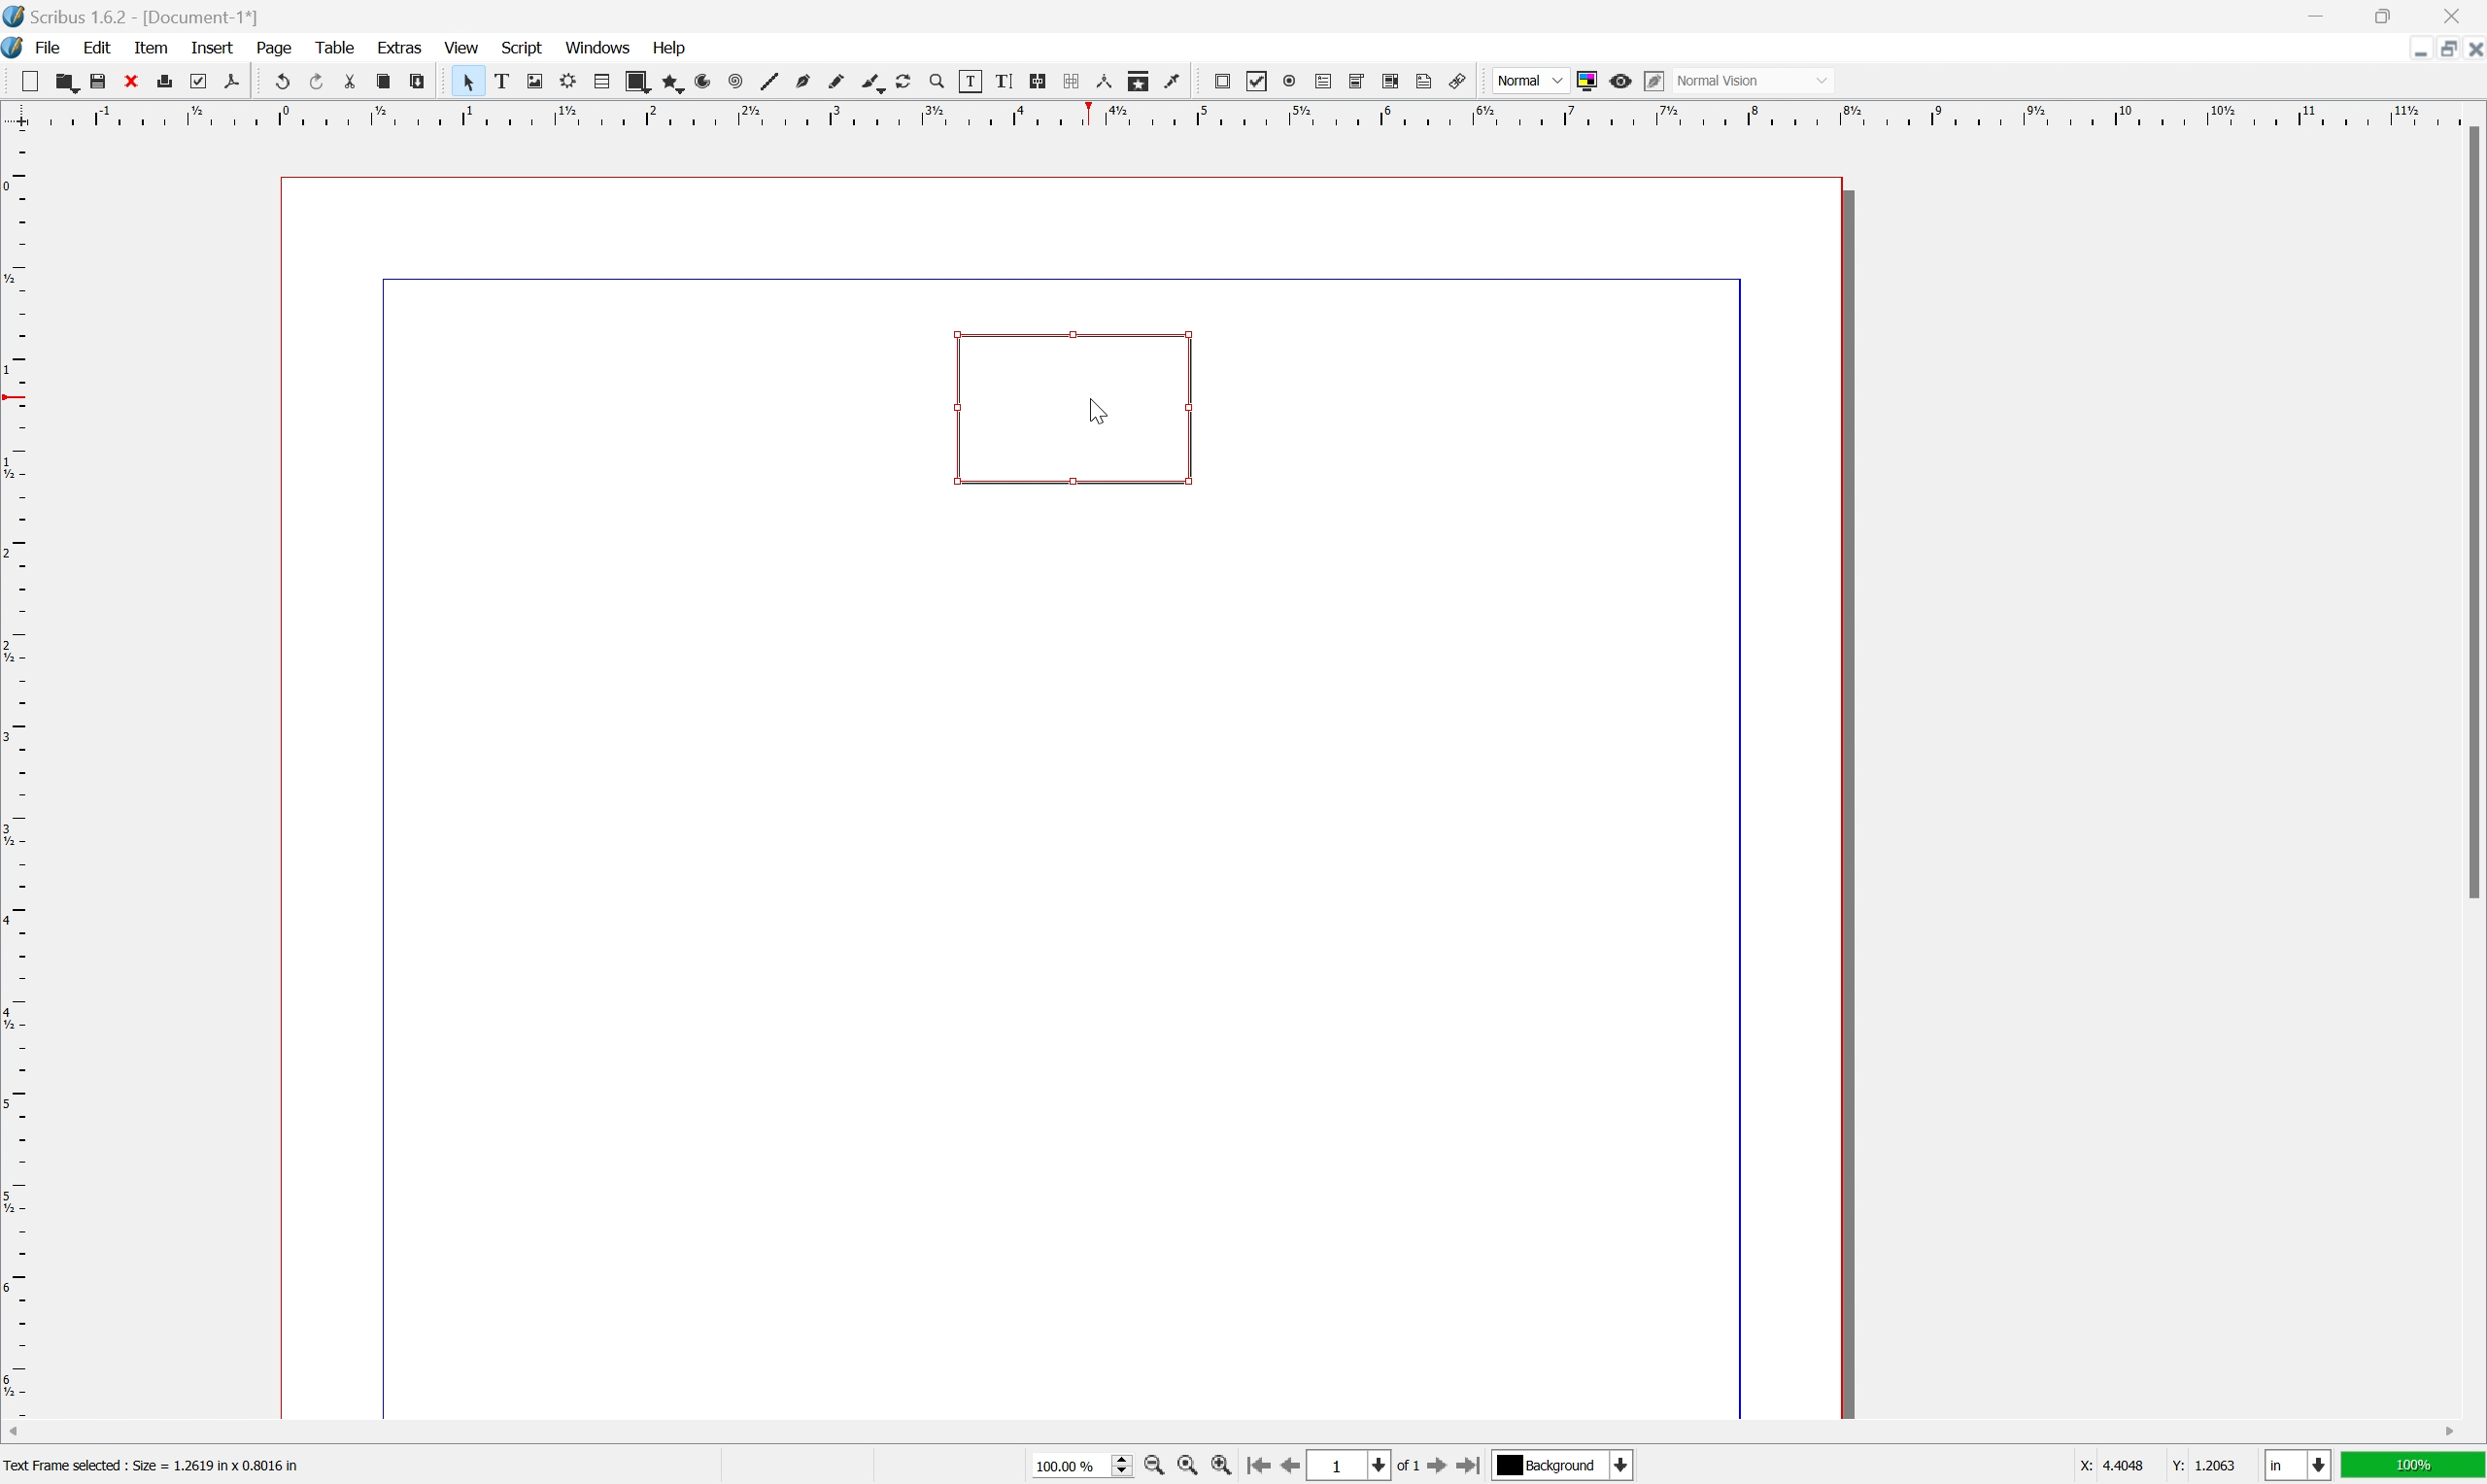  I want to click on edit contents of frame, so click(971, 80).